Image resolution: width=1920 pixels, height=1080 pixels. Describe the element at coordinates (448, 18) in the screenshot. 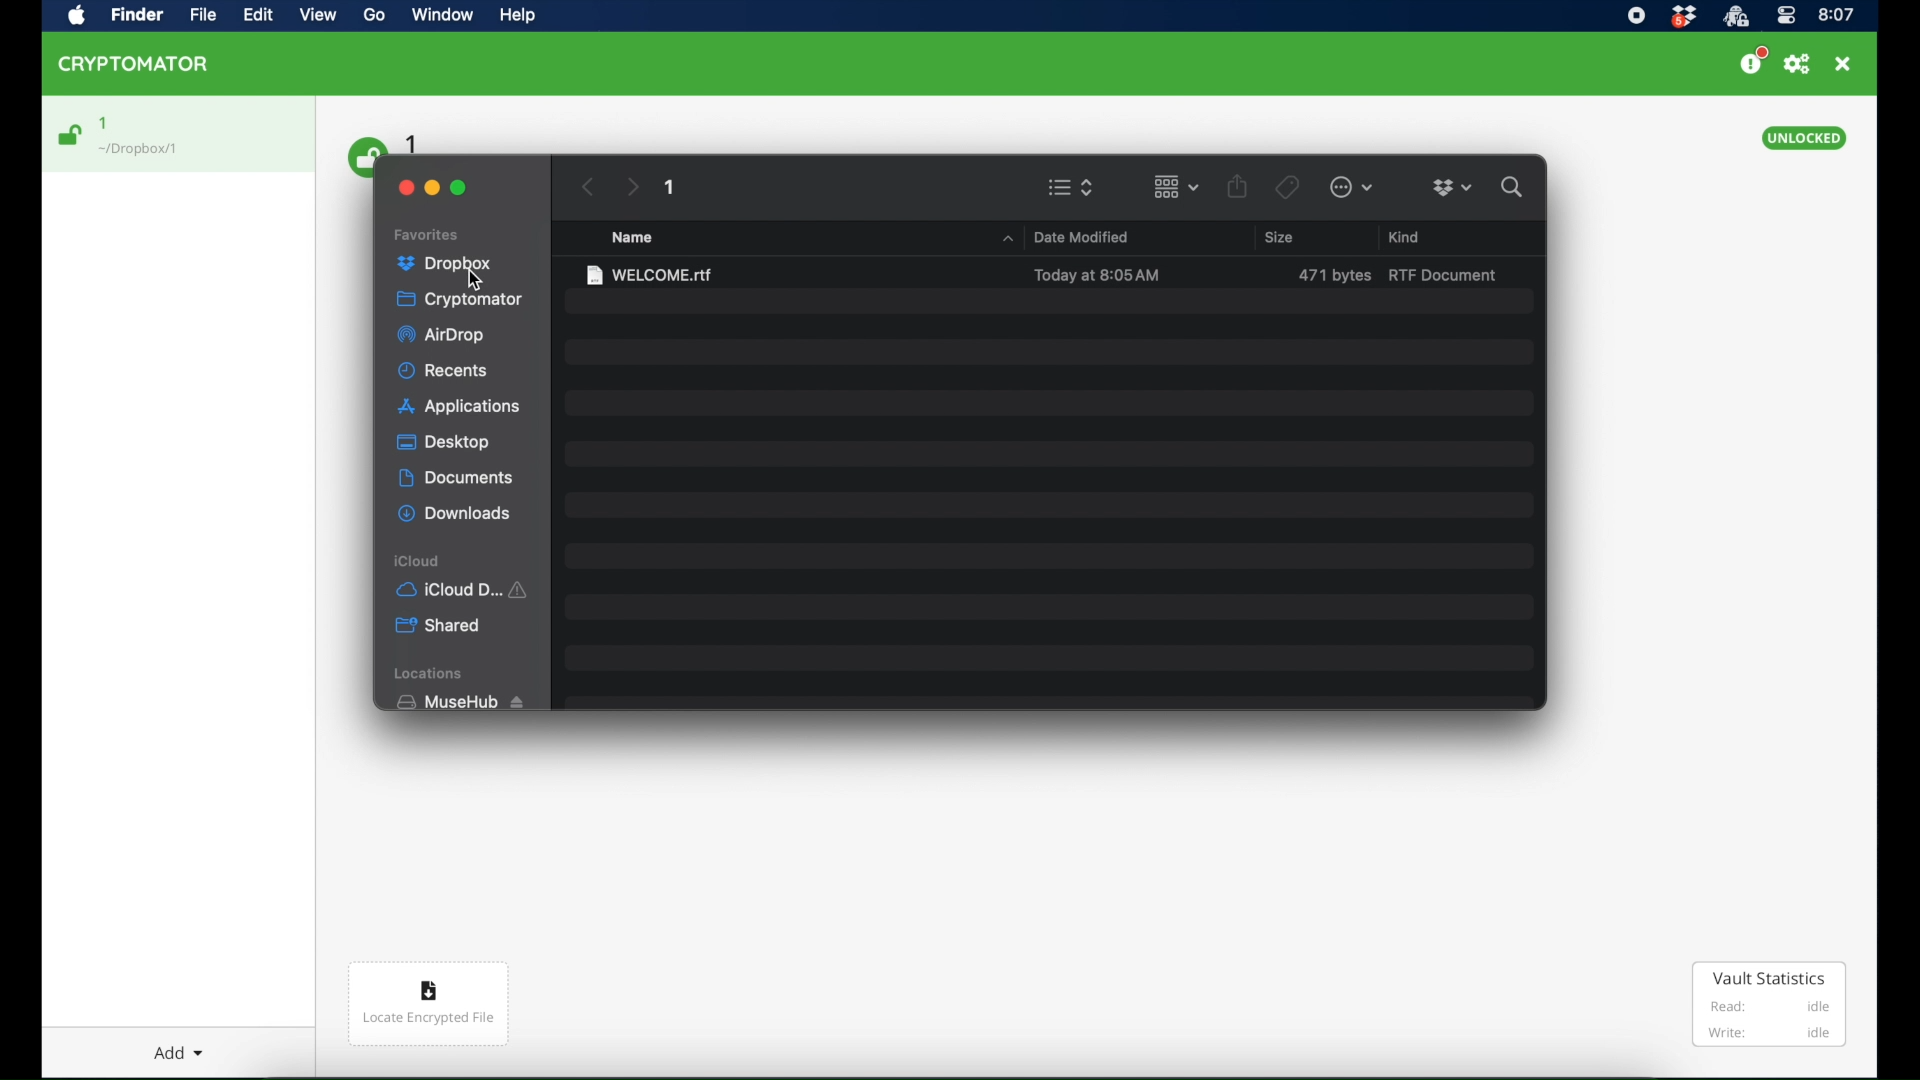

I see `Window` at that location.